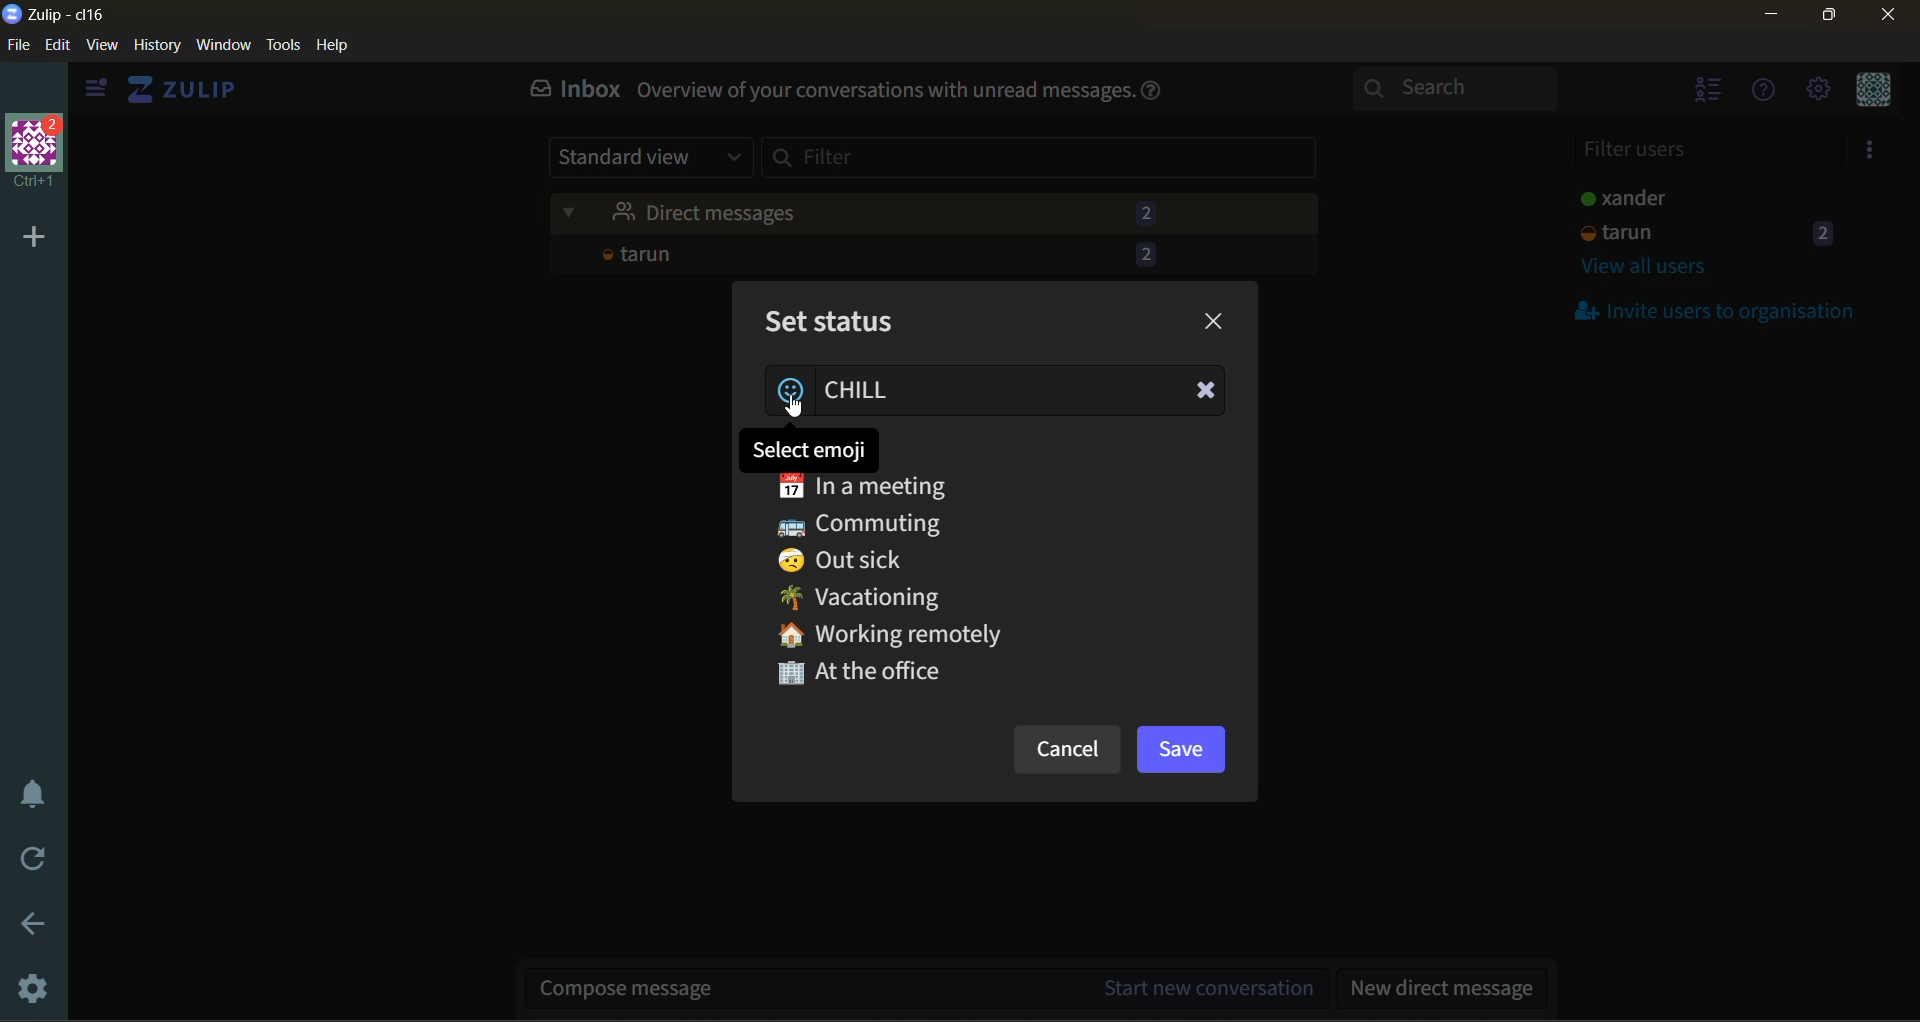  What do you see at coordinates (936, 207) in the screenshot?
I see `unread messages` at bounding box center [936, 207].